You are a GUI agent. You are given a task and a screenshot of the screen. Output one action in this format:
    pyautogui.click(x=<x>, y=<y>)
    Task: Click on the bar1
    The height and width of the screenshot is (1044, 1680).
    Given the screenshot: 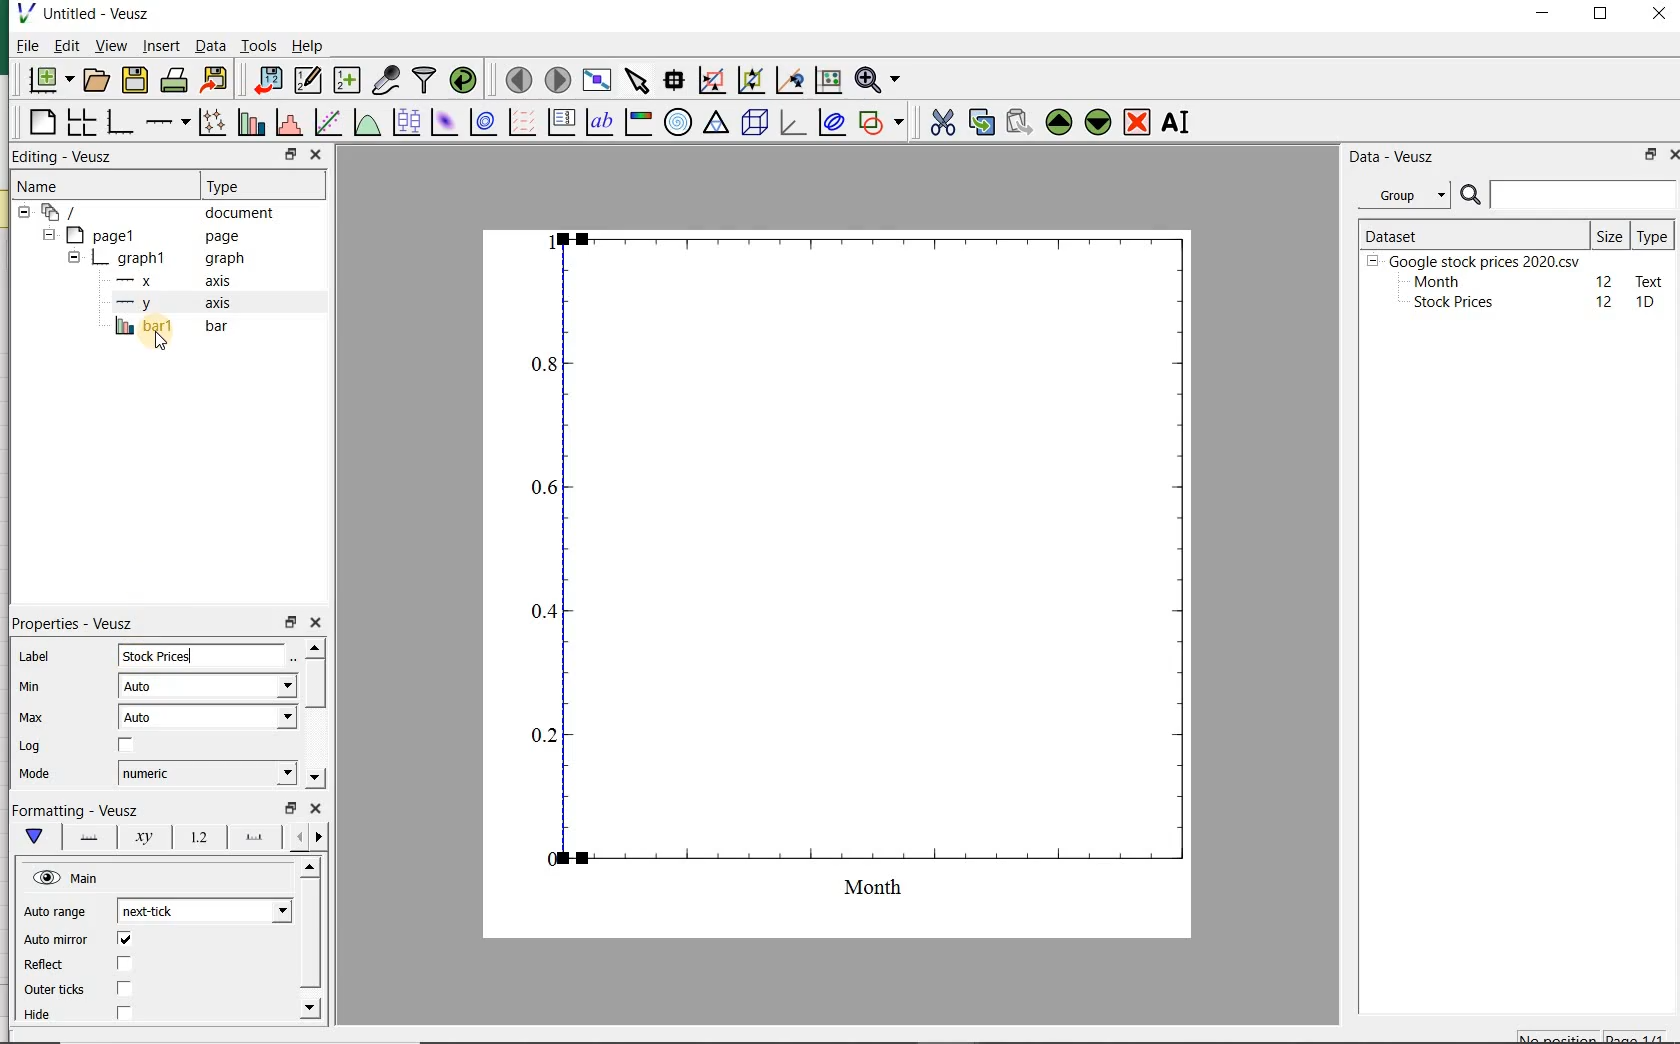 What is the action you would take?
    pyautogui.click(x=168, y=327)
    